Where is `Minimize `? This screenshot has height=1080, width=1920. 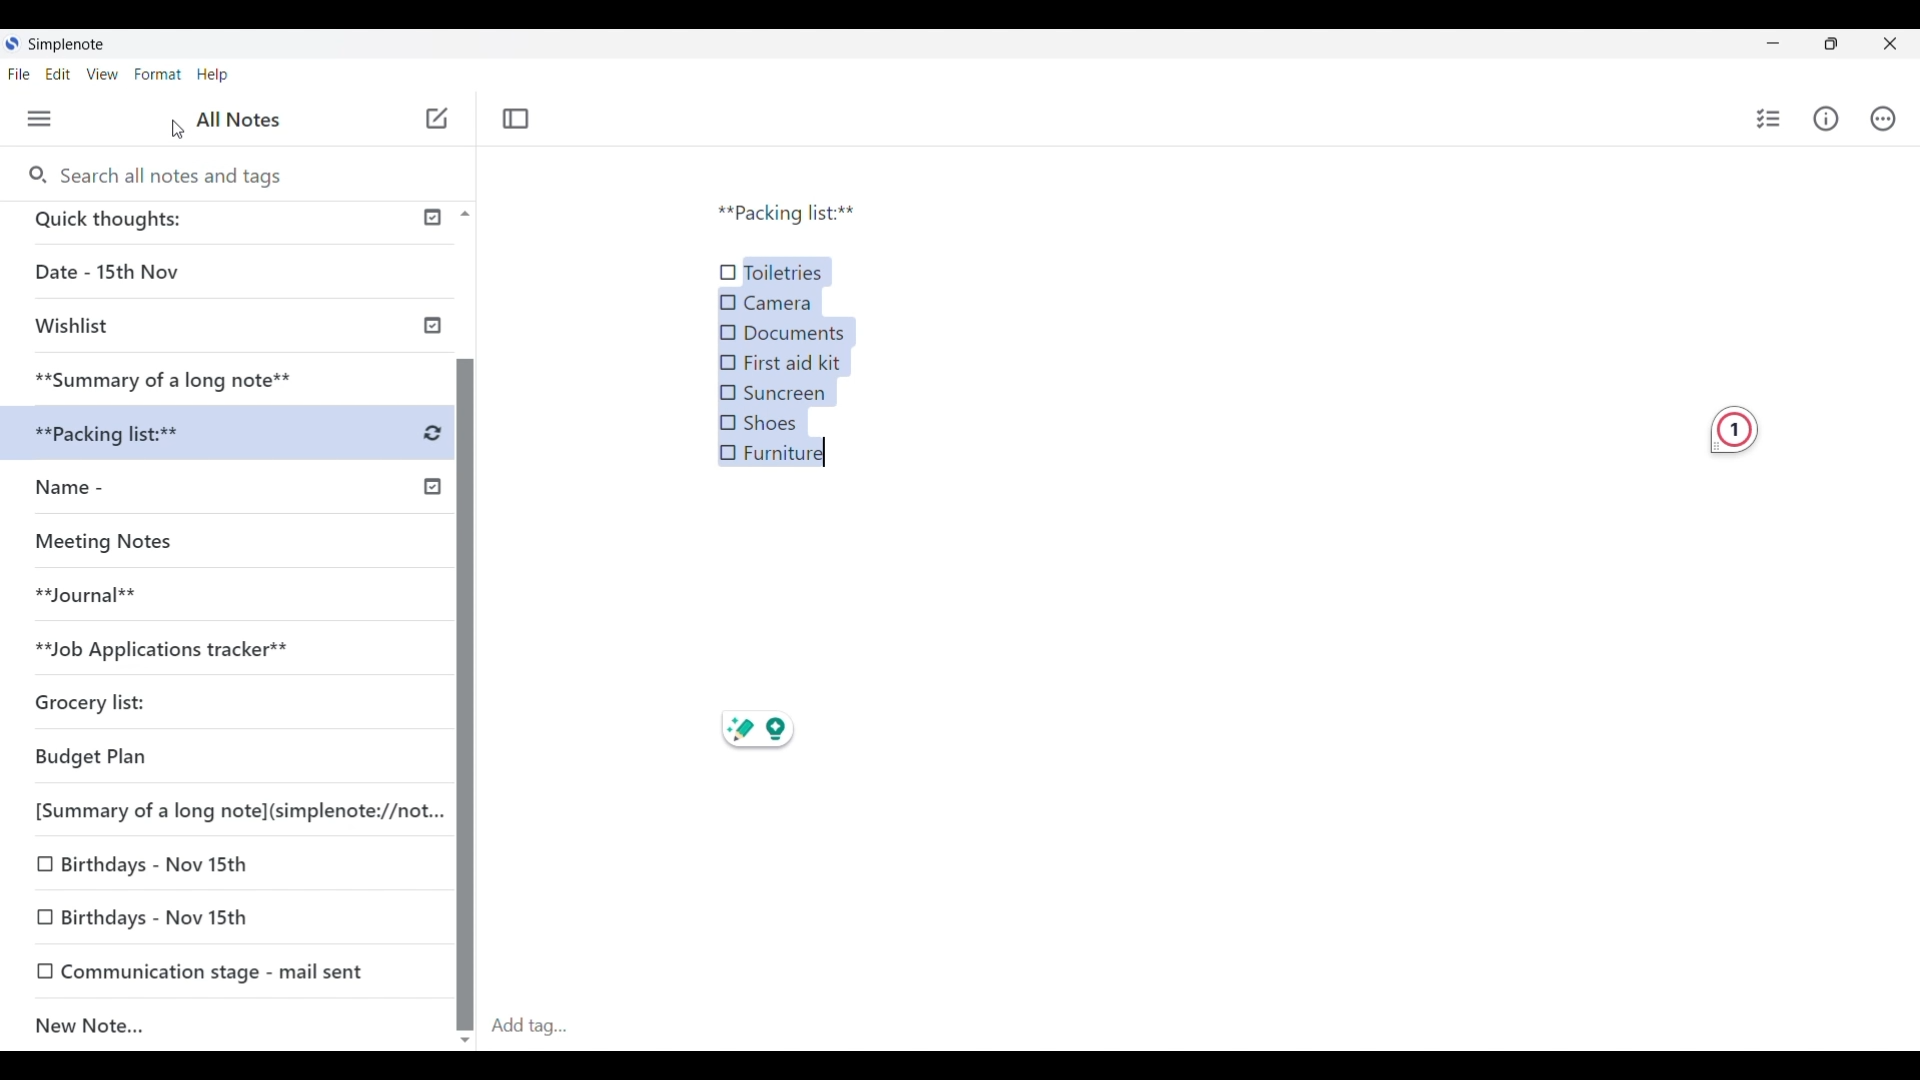 Minimize  is located at coordinates (1773, 43).